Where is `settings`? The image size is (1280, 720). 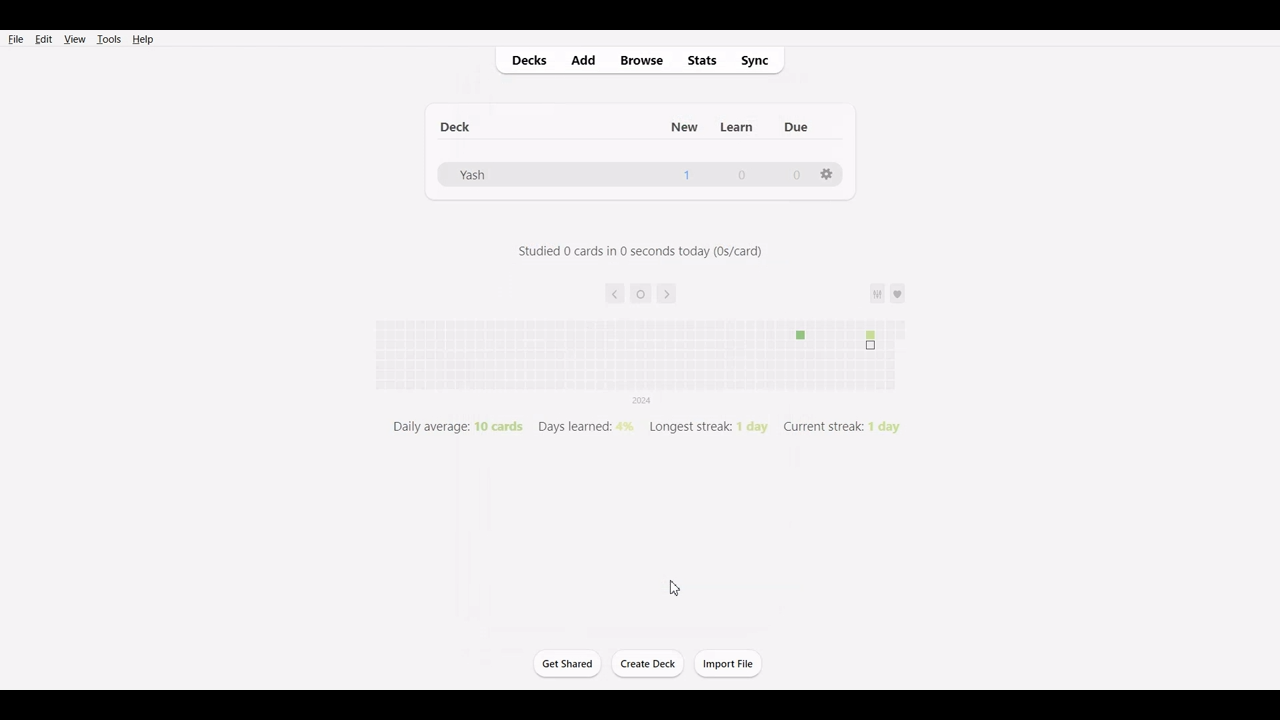 settings is located at coordinates (828, 176).